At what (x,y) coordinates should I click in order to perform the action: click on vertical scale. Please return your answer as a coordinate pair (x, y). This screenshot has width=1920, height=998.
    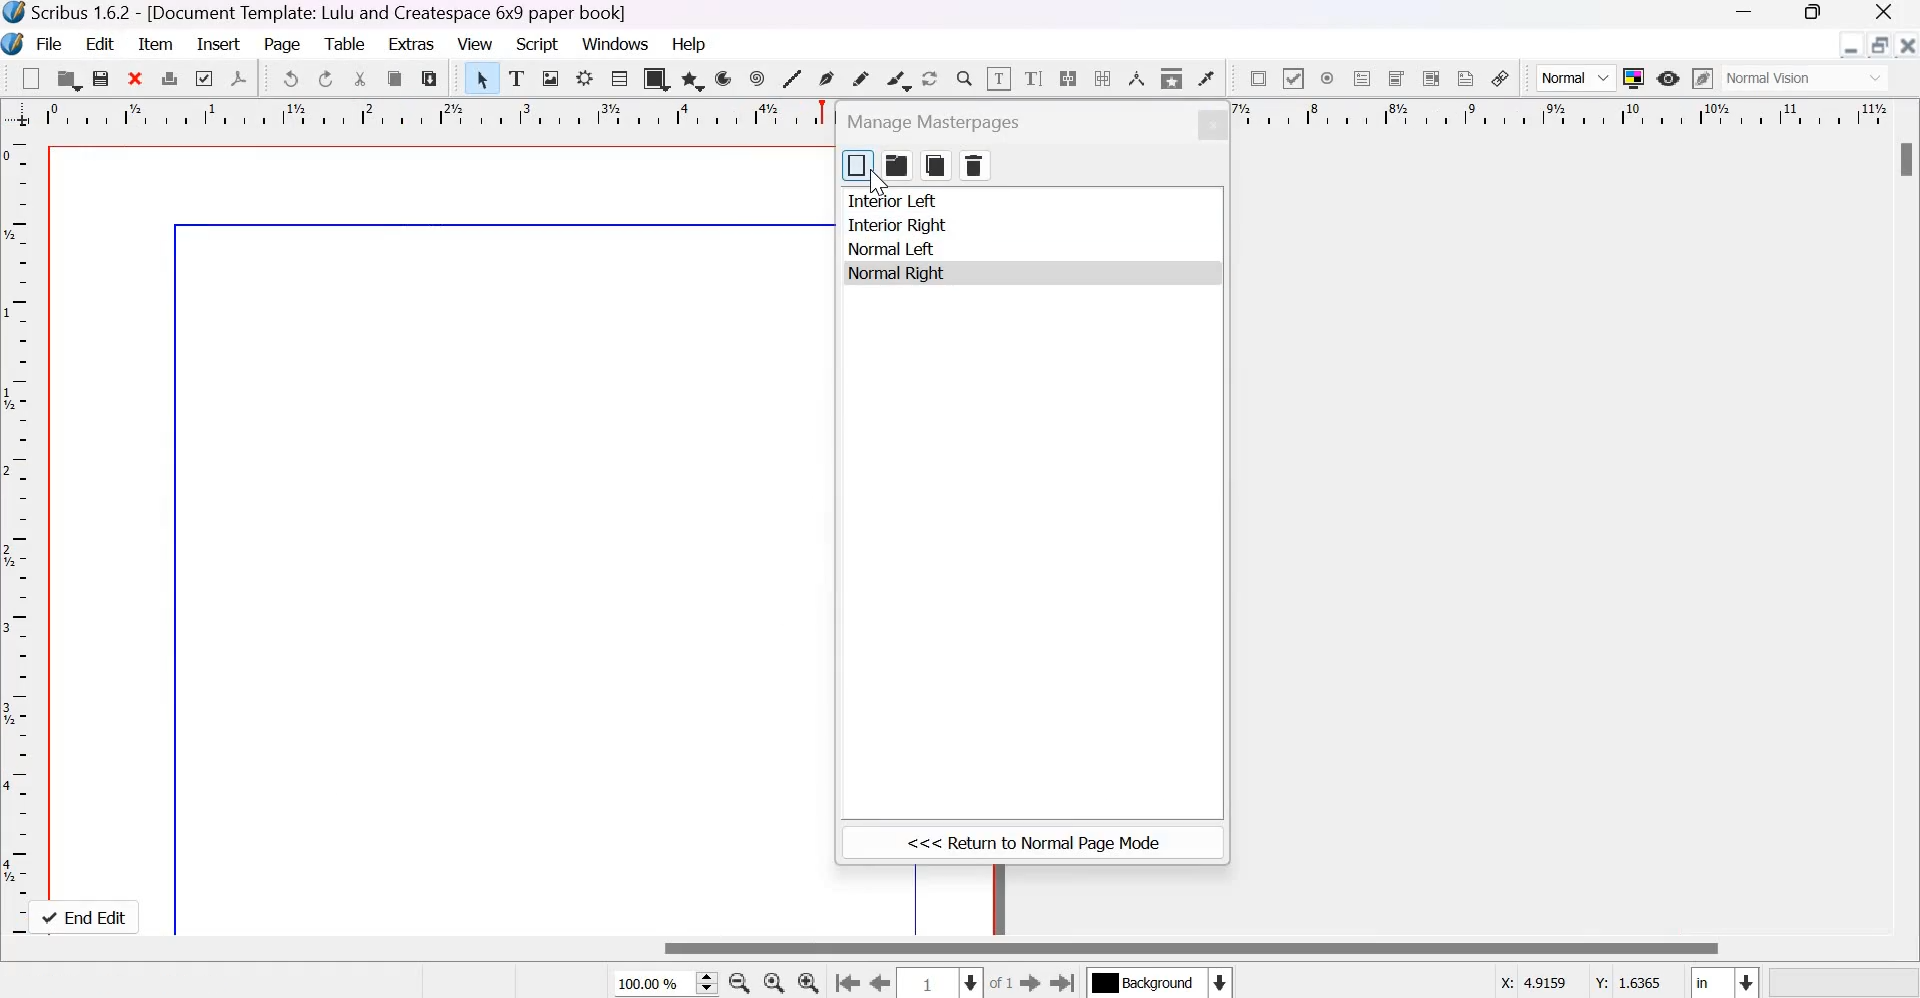
    Looking at the image, I should click on (20, 531).